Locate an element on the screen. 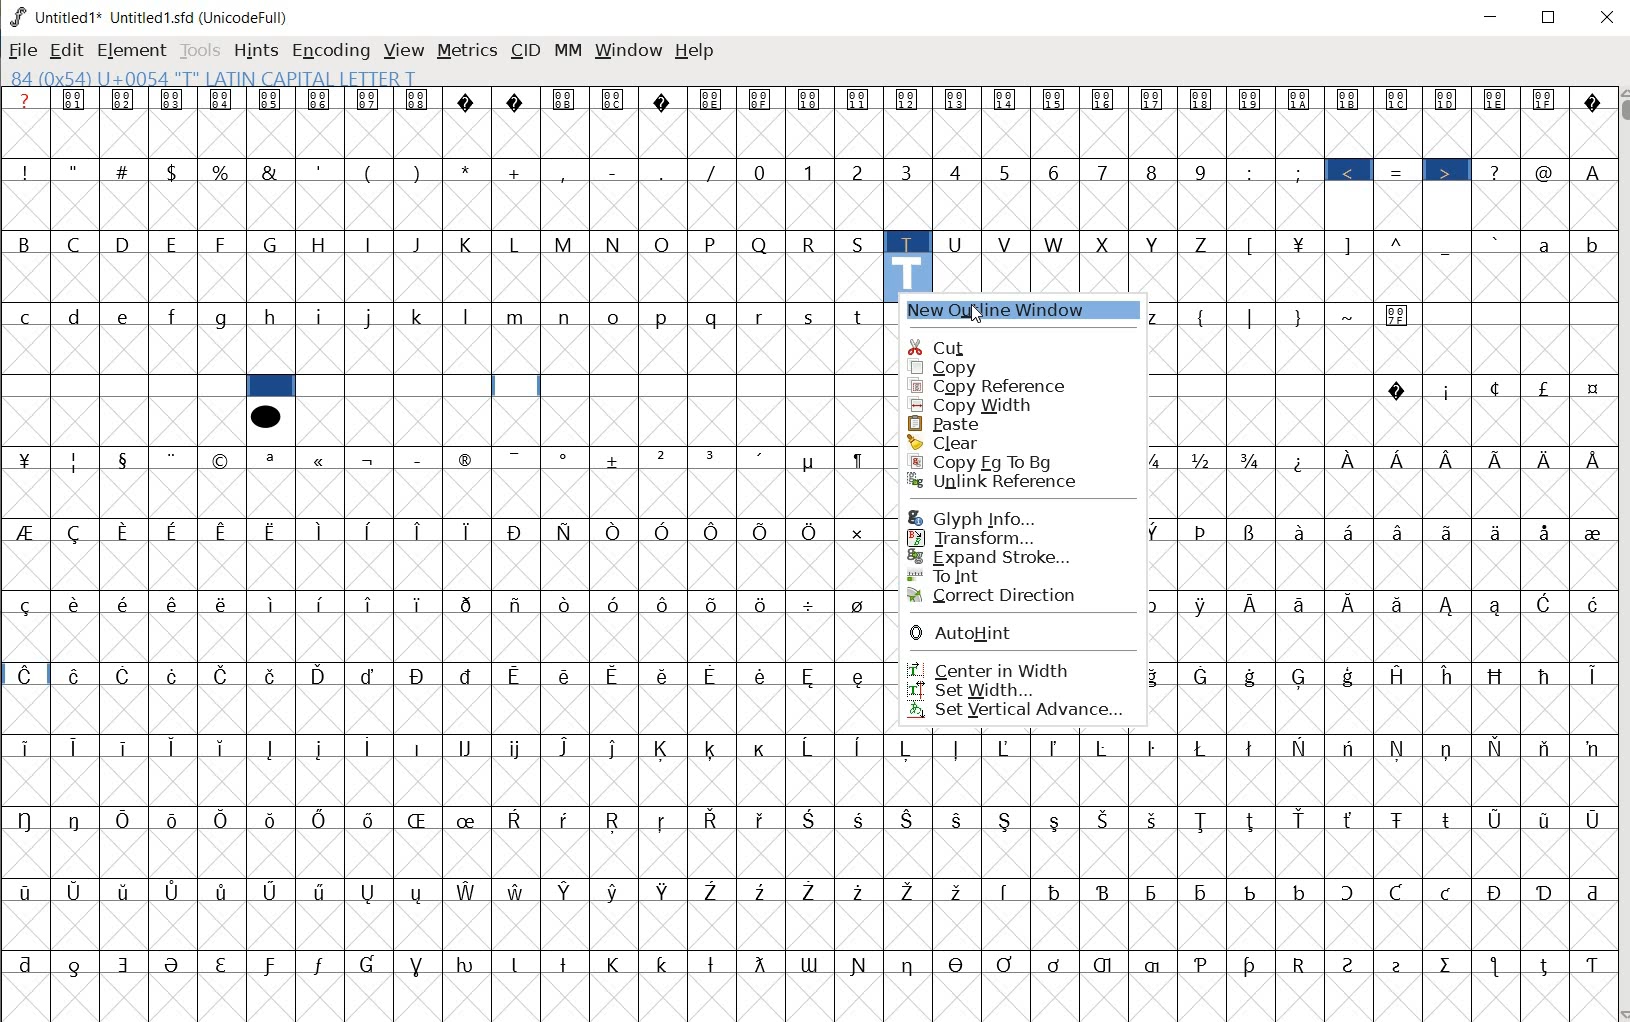 The width and height of the screenshot is (1630, 1022). Symbol is located at coordinates (271, 99).